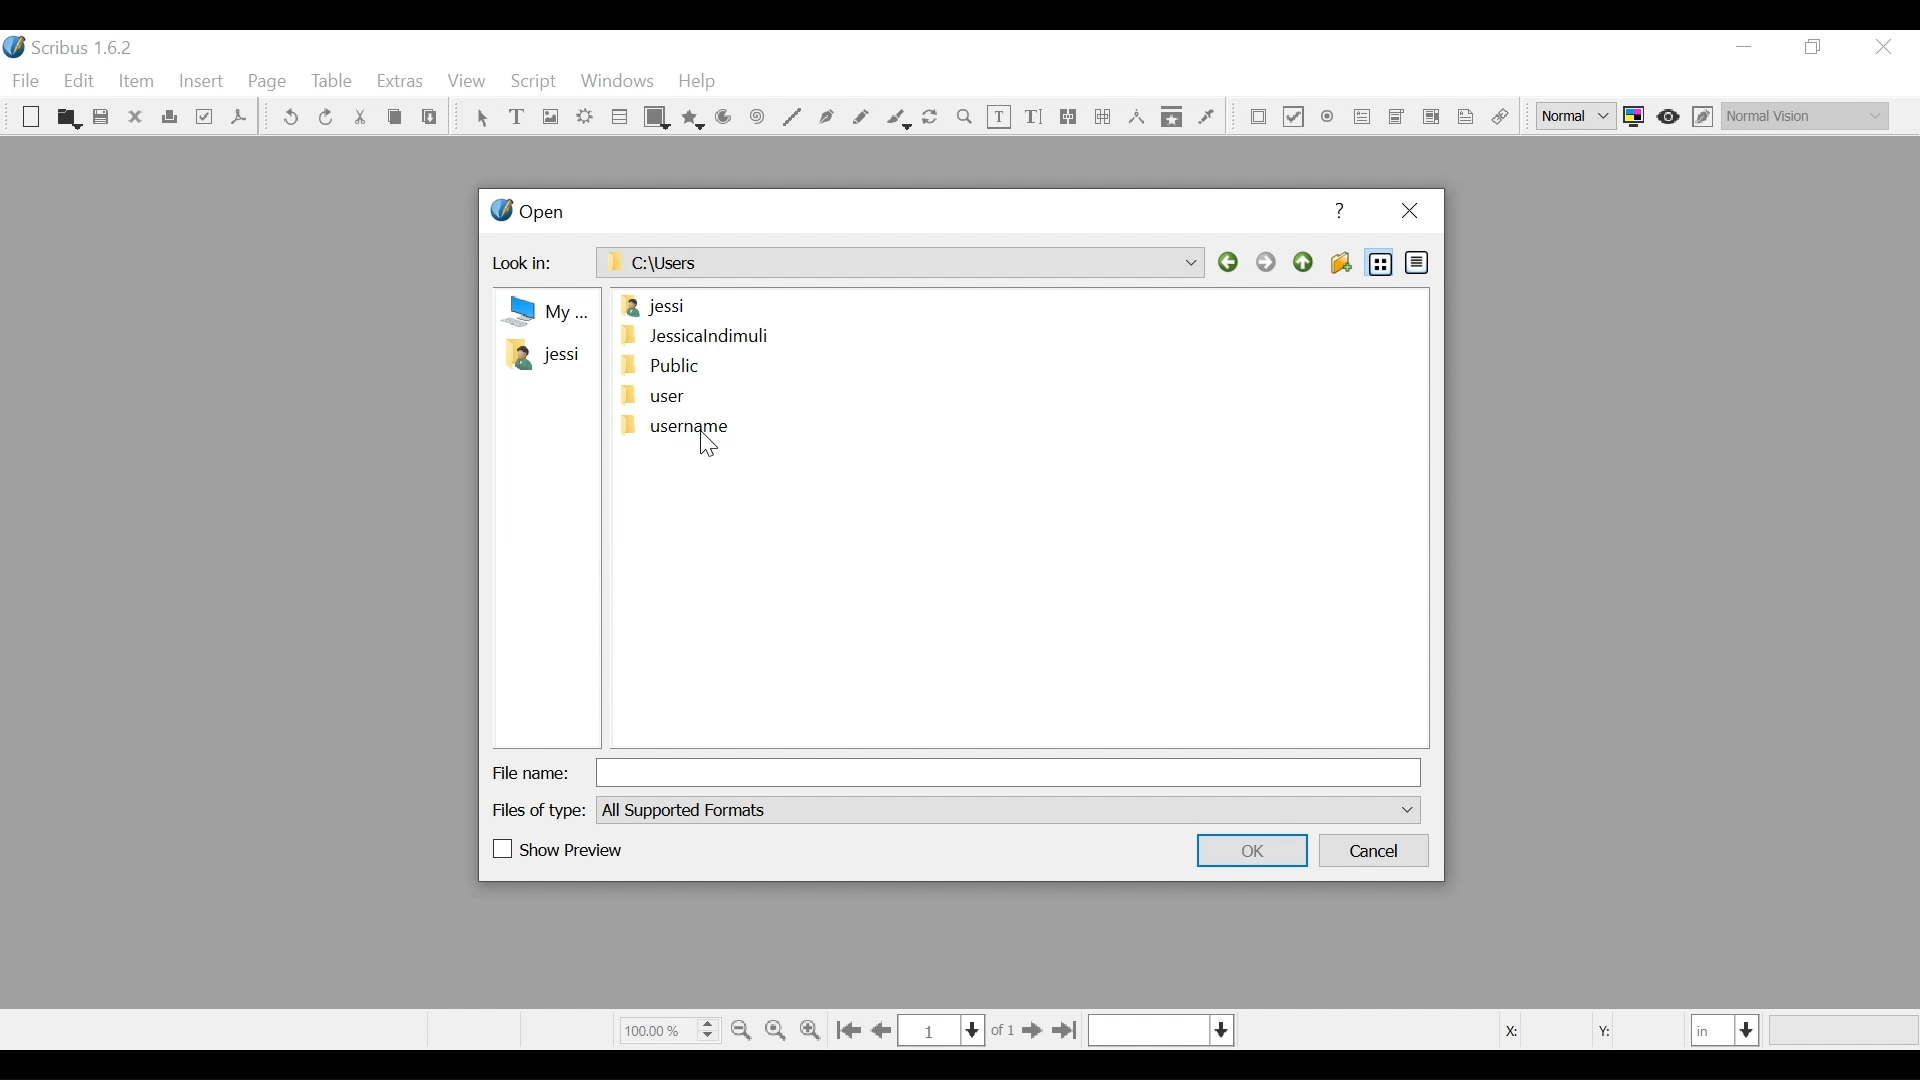 This screenshot has height=1080, width=1920. I want to click on Save, so click(103, 119).